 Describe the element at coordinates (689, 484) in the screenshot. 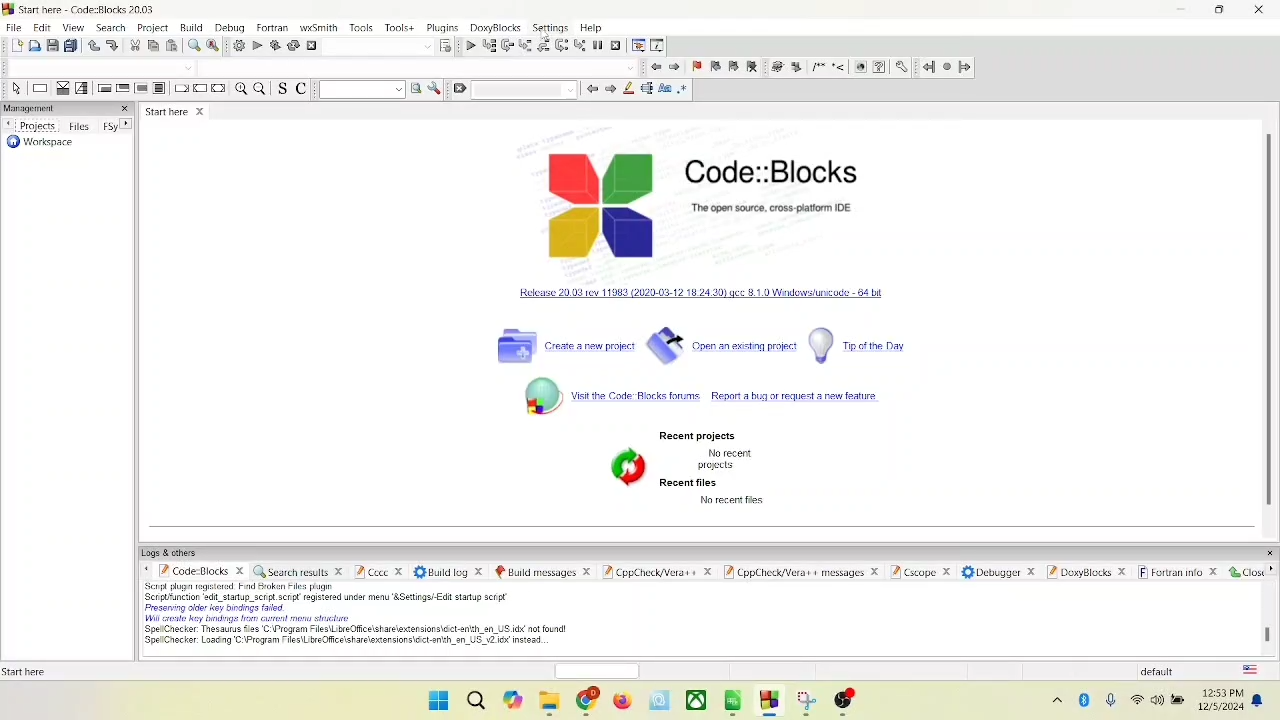

I see `recent files` at that location.